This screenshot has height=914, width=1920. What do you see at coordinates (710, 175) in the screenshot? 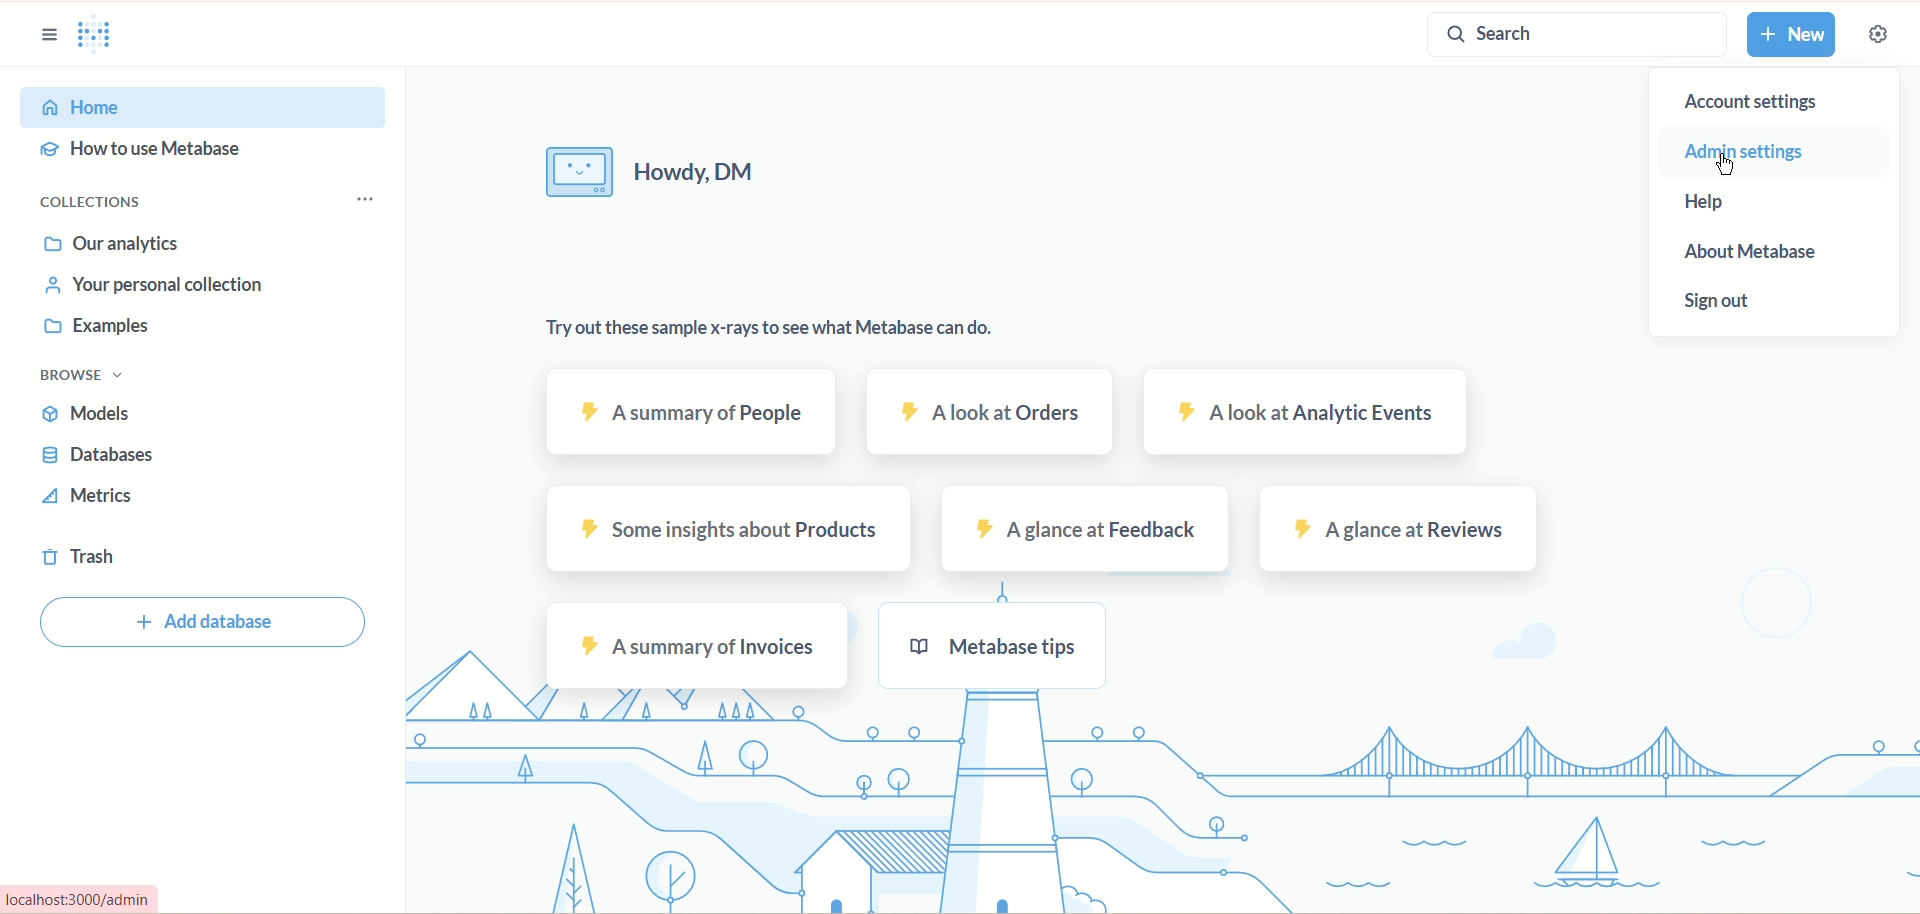
I see `howdy` at bounding box center [710, 175].